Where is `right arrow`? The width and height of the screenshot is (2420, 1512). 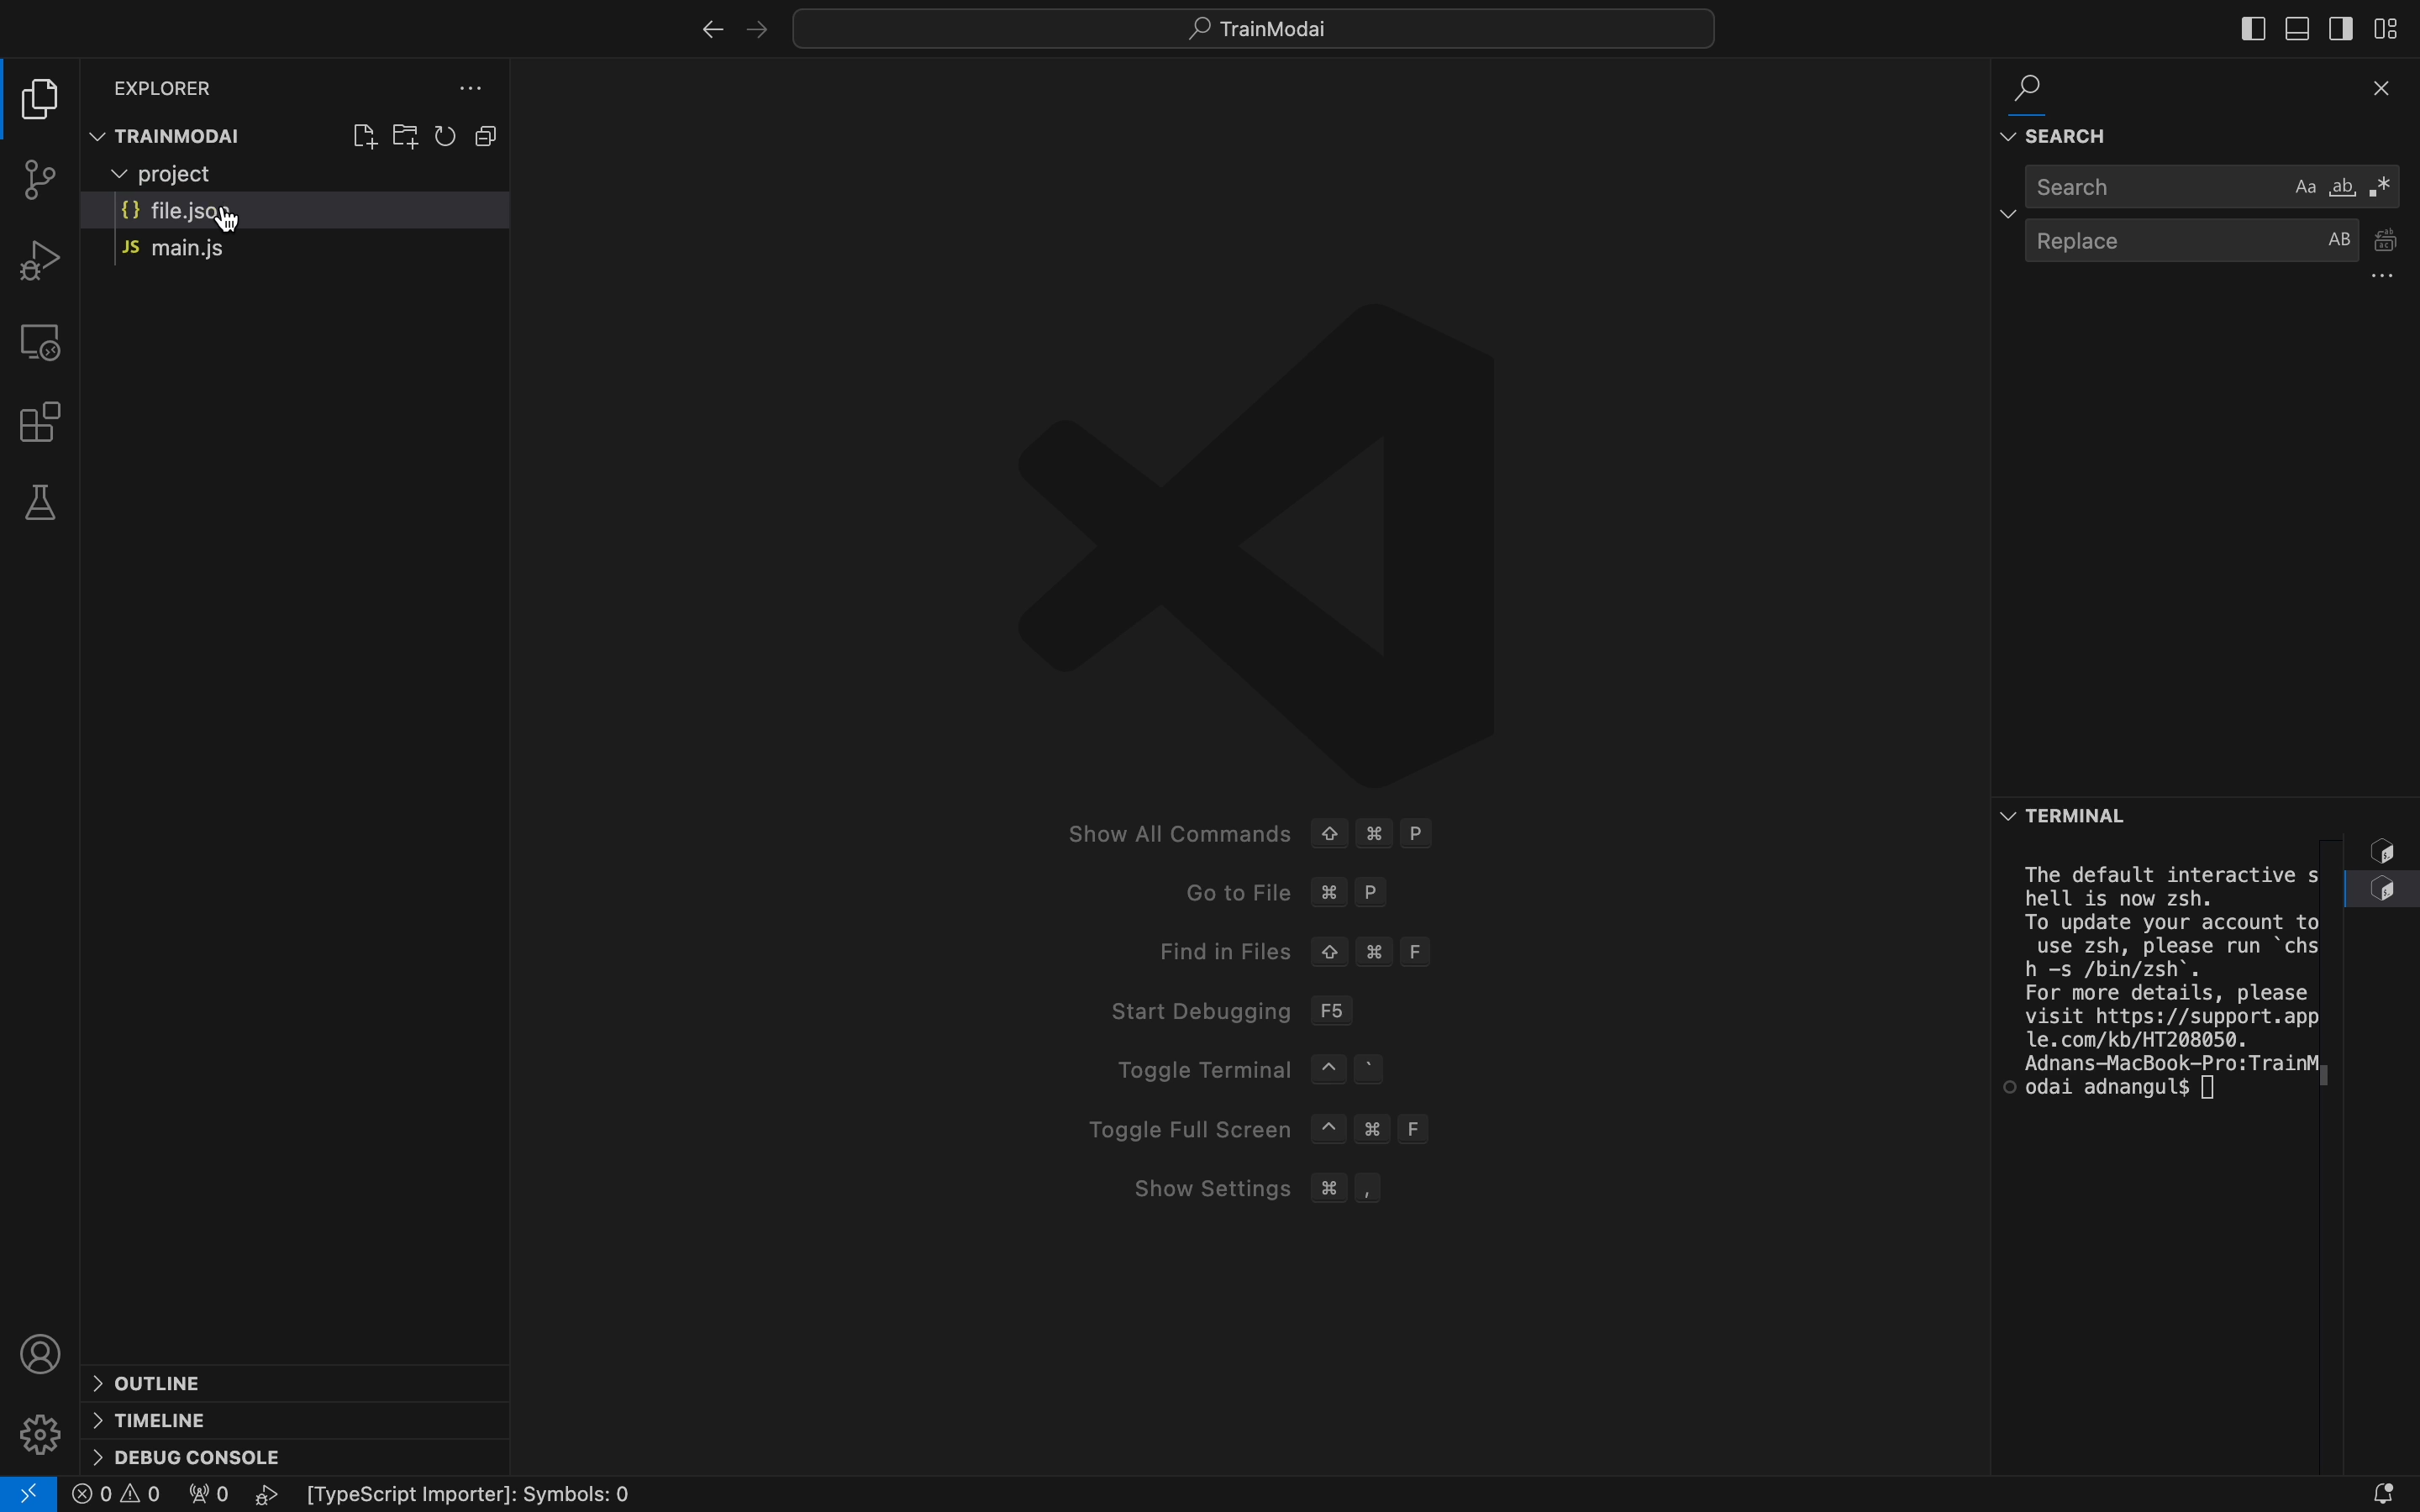 right arrow is located at coordinates (699, 28).